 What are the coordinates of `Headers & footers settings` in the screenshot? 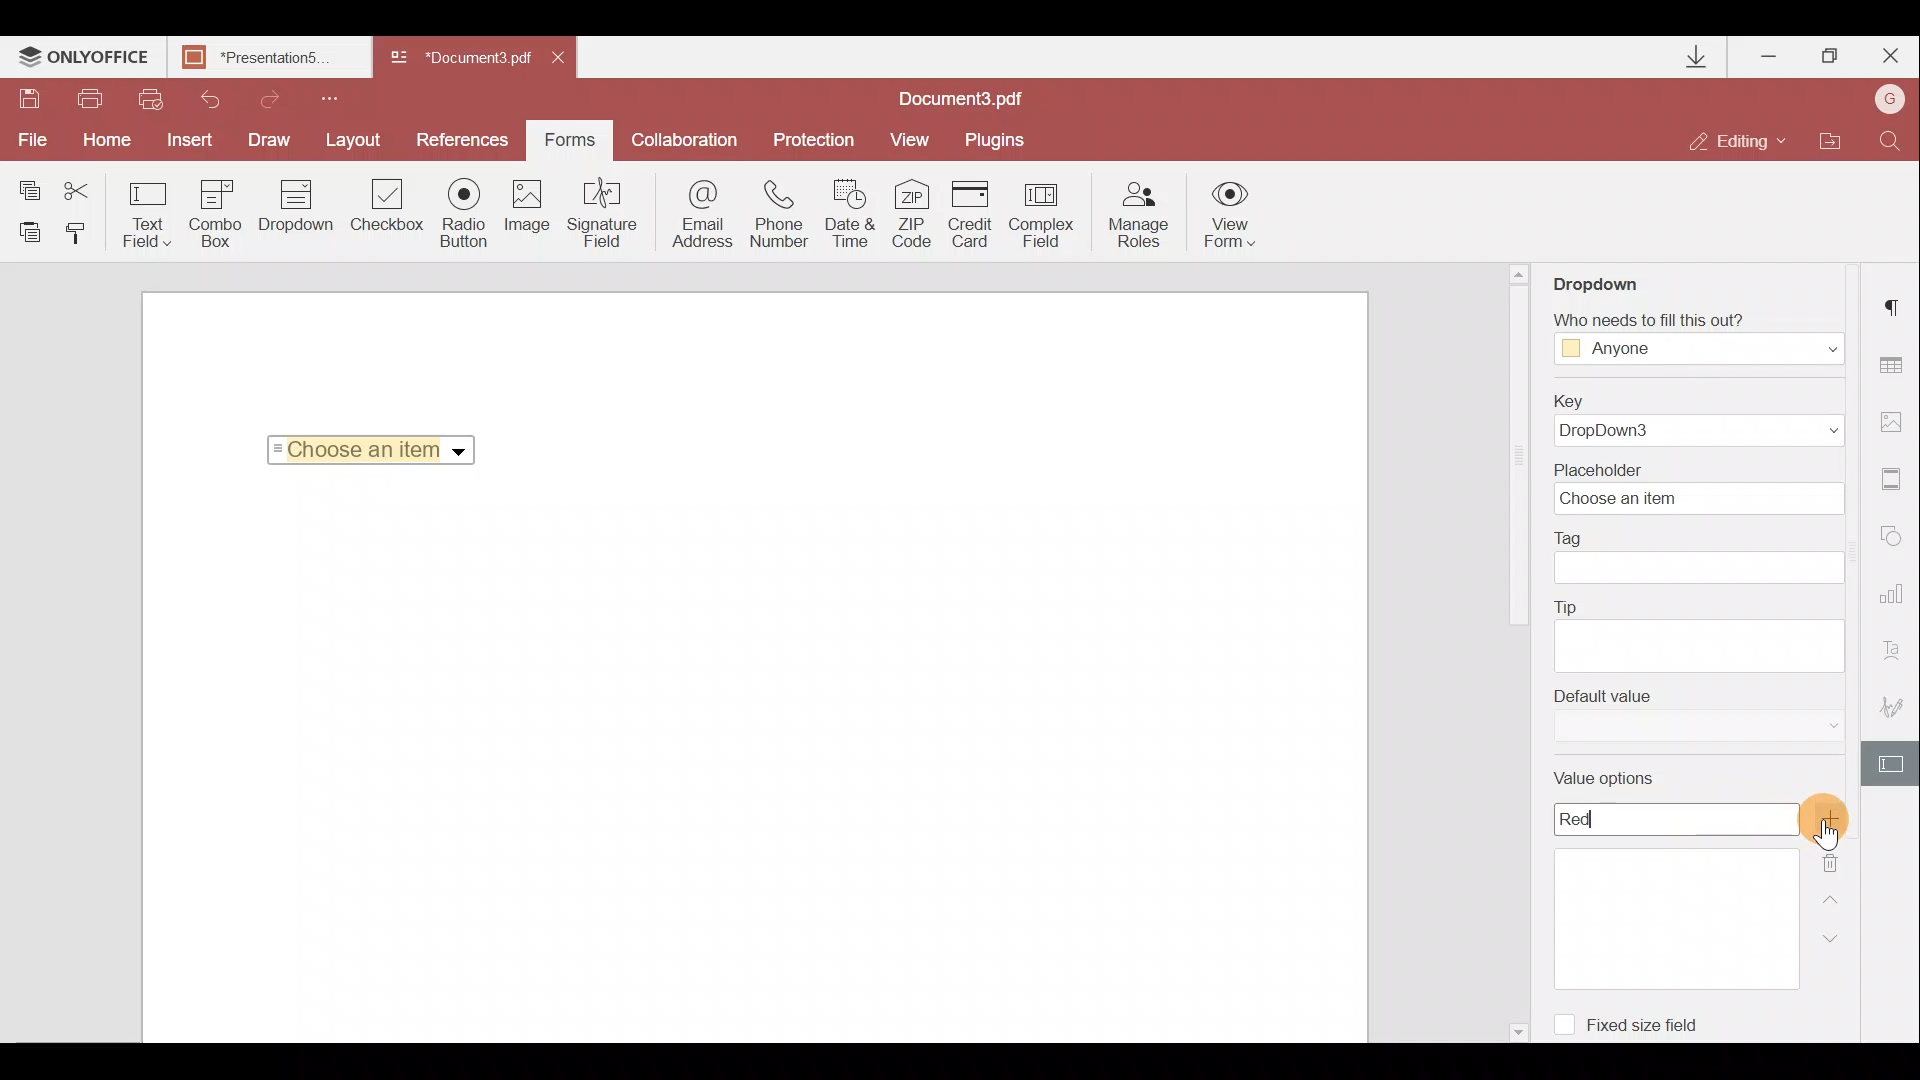 It's located at (1897, 480).